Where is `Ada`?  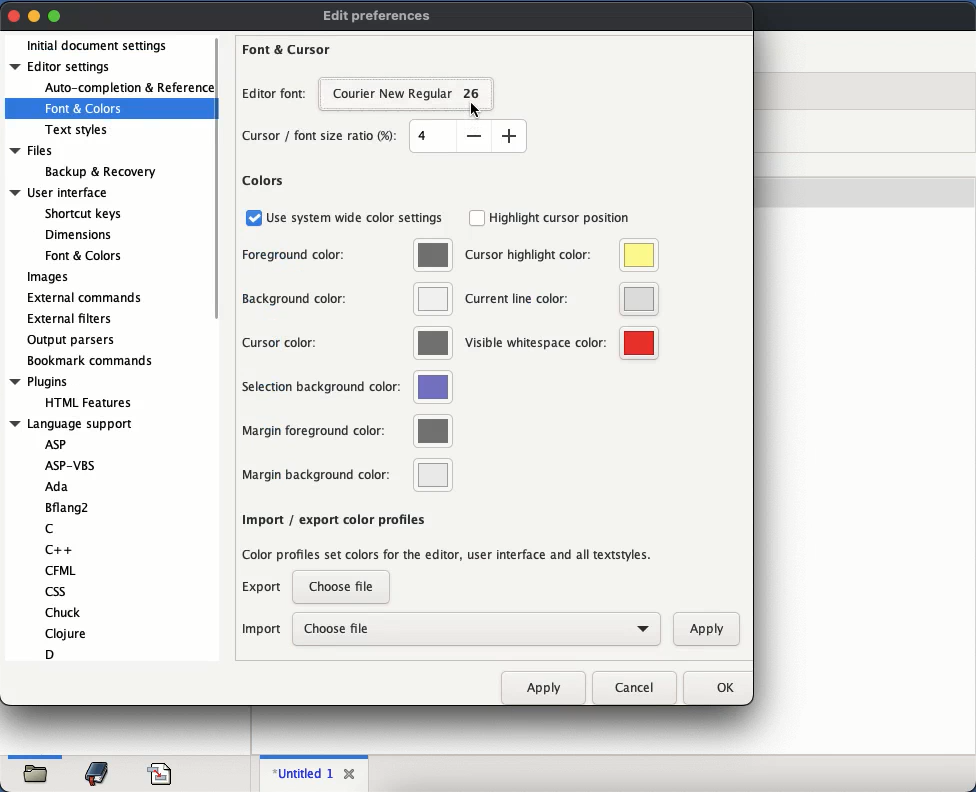 Ada is located at coordinates (60, 487).